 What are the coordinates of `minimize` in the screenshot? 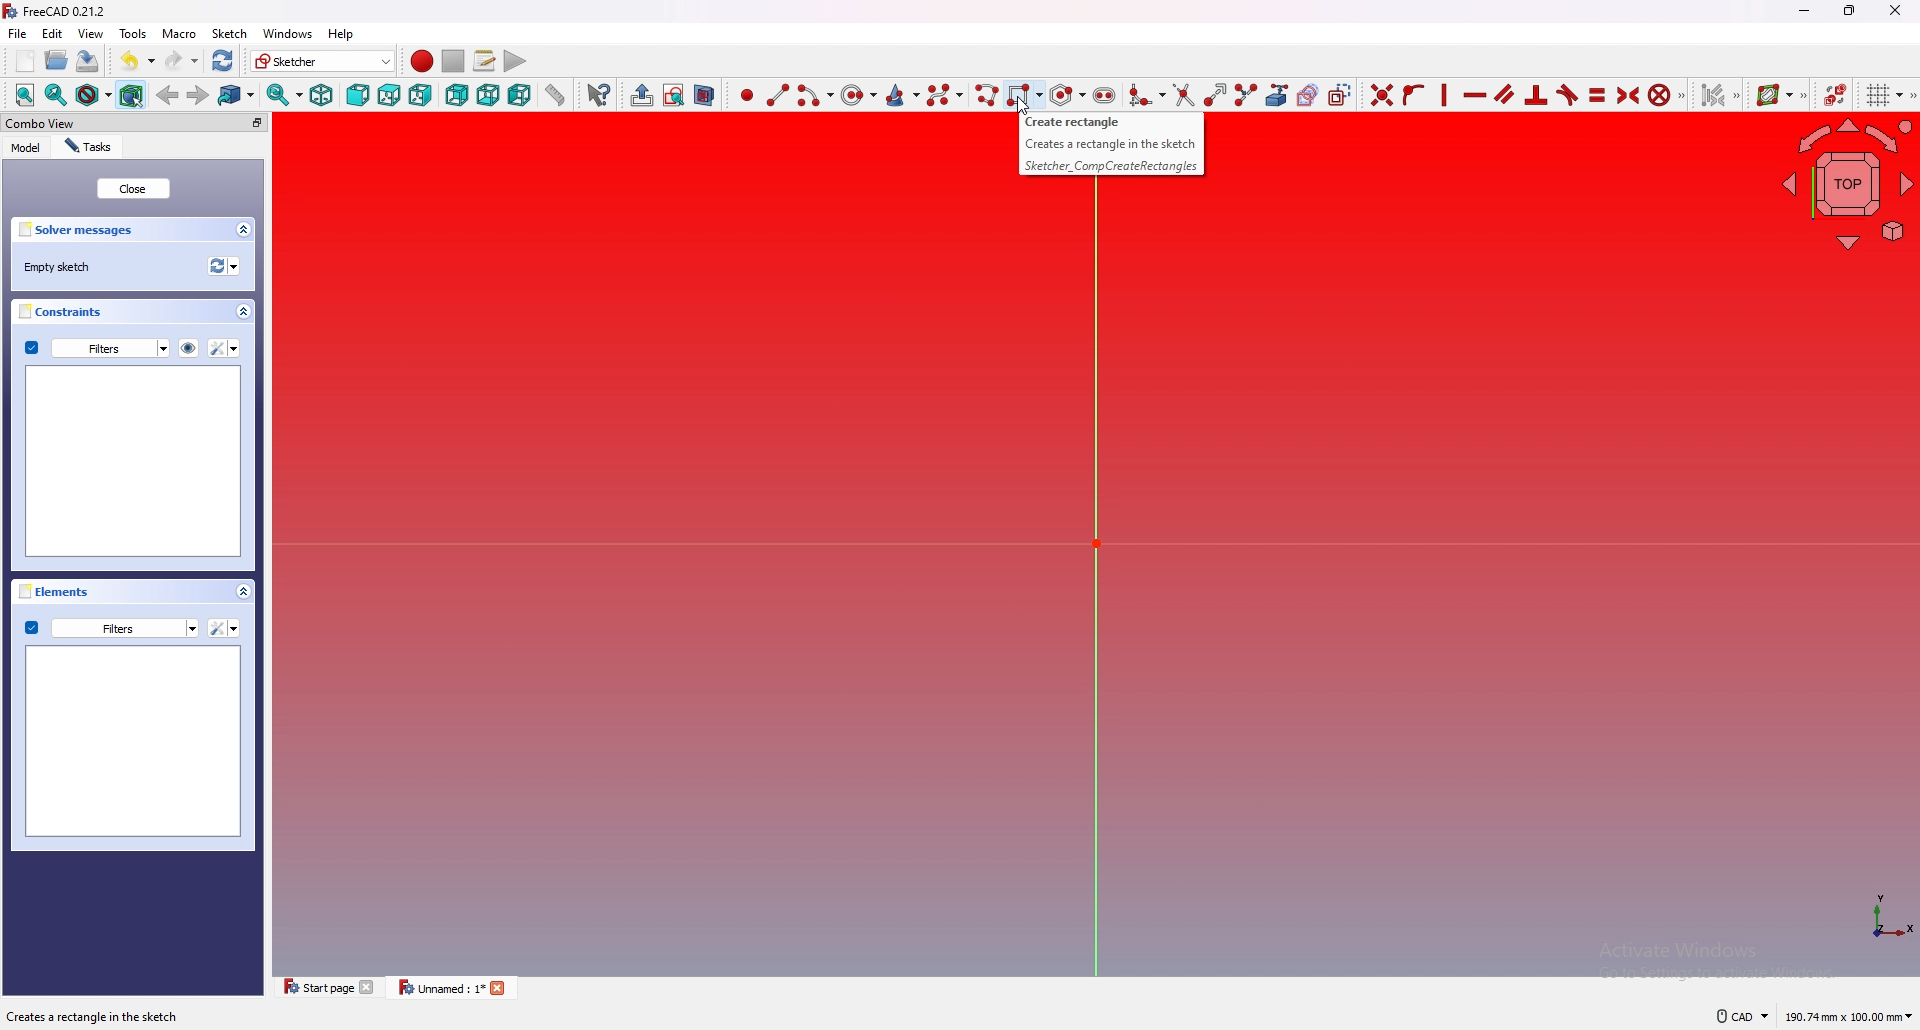 It's located at (1803, 10).